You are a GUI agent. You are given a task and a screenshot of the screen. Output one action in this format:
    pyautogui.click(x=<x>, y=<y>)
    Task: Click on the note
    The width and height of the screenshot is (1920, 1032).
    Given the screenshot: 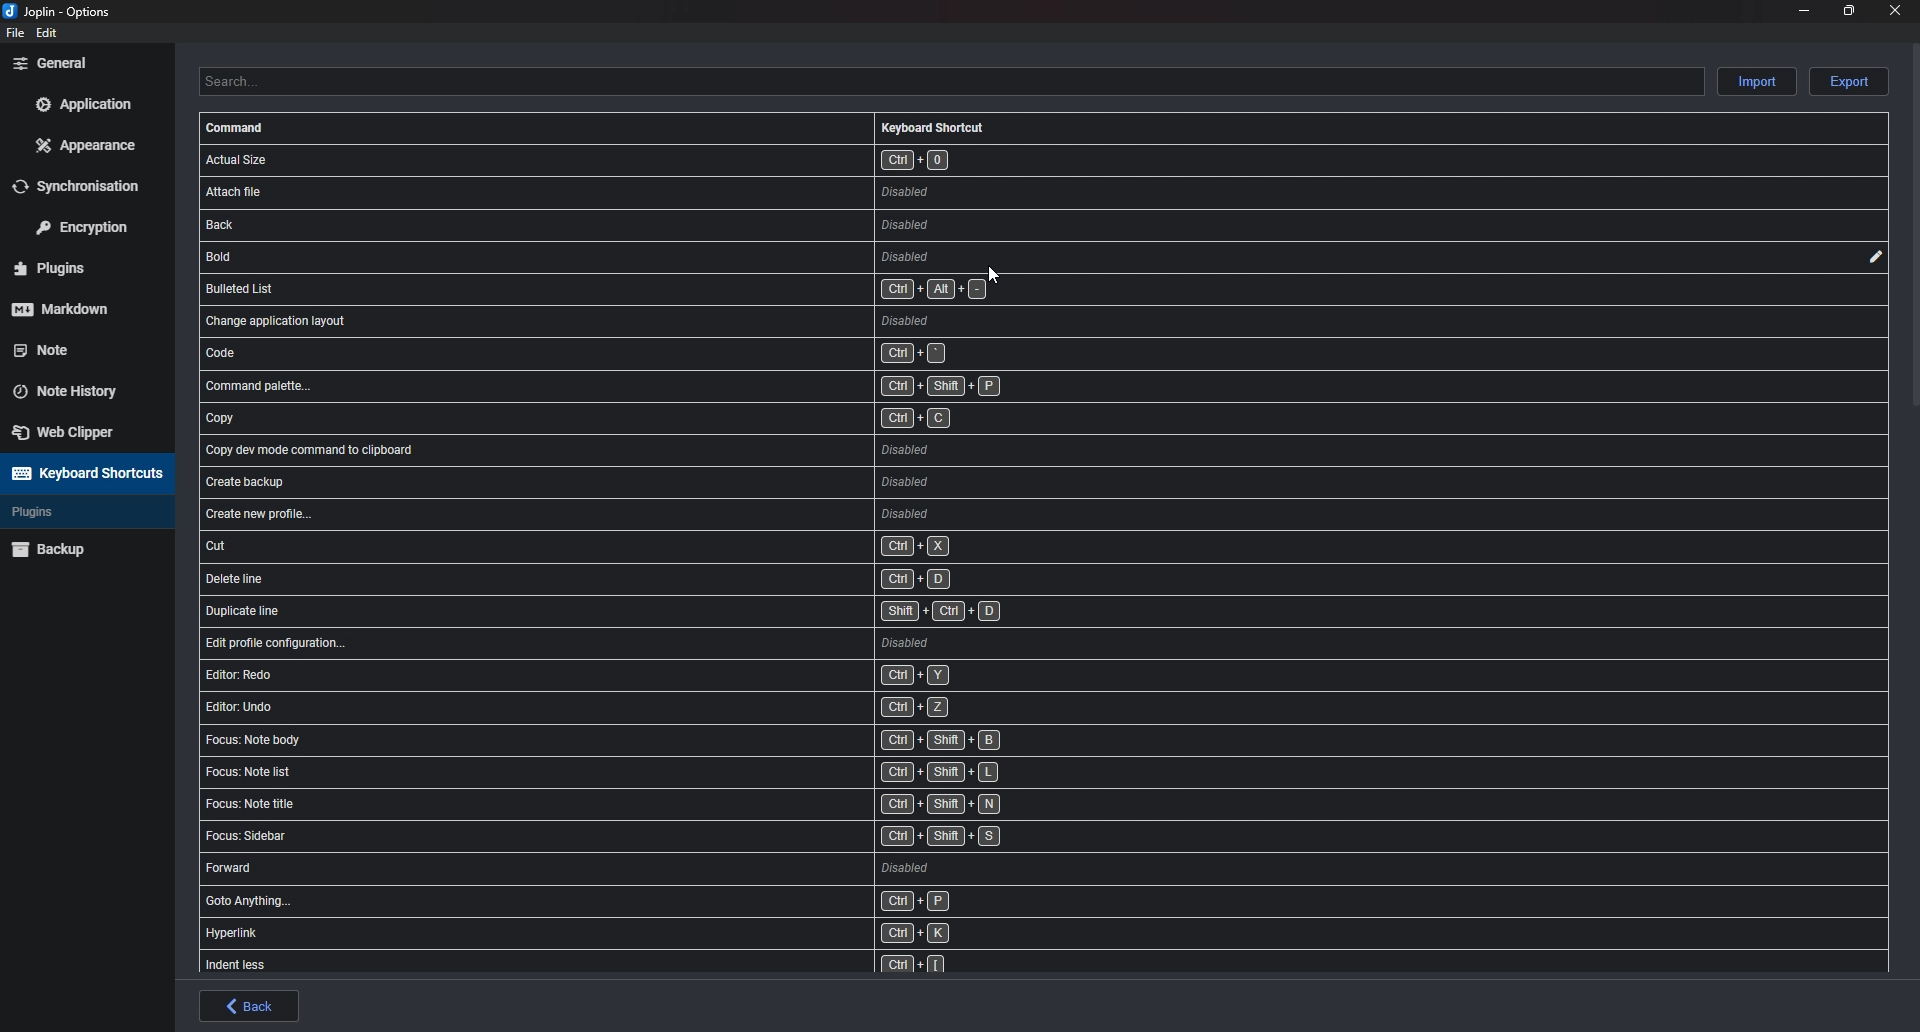 What is the action you would take?
    pyautogui.click(x=75, y=348)
    